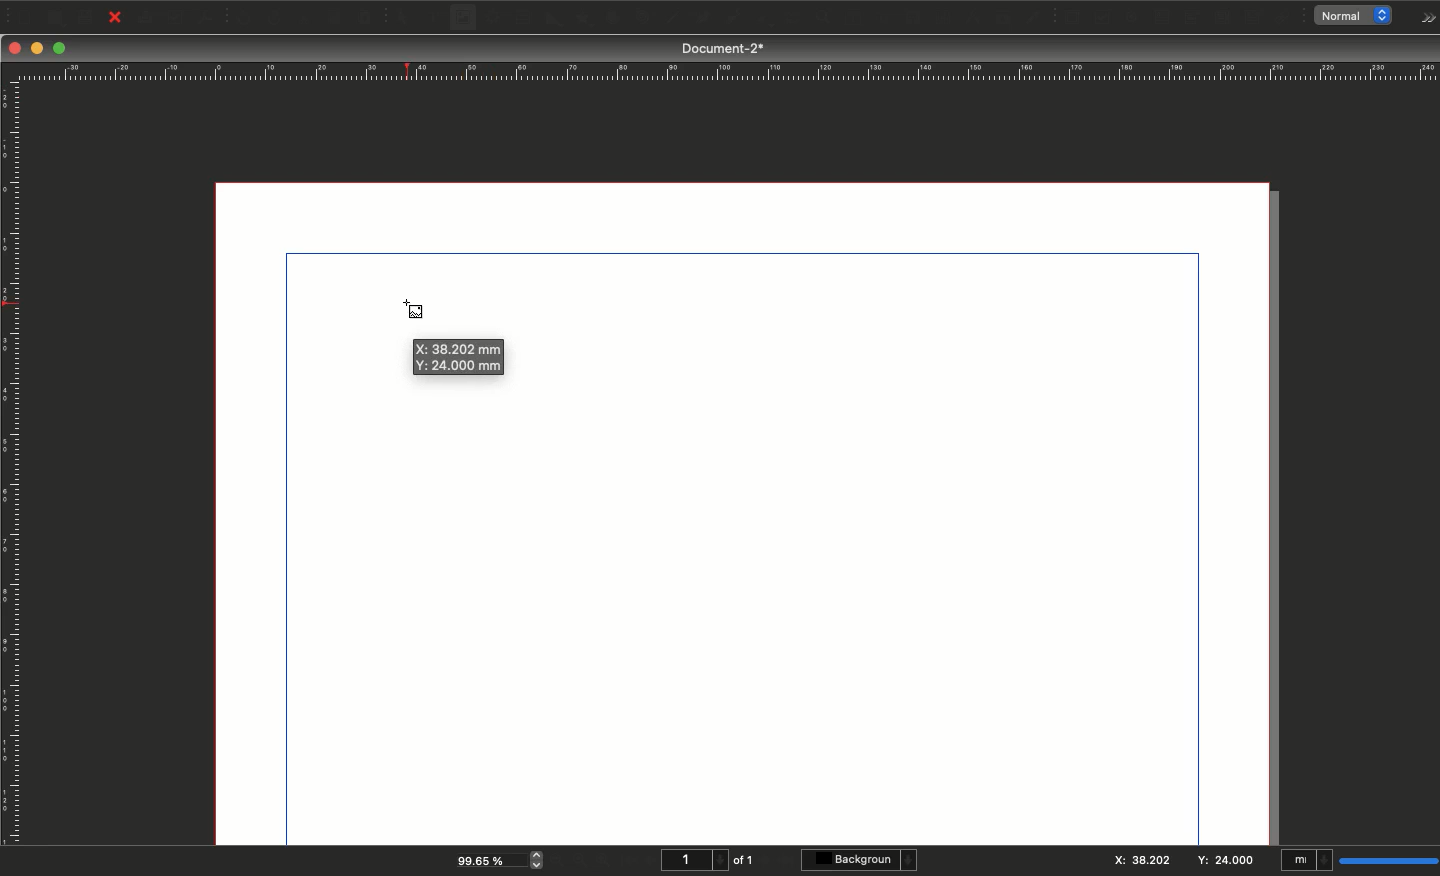  Describe the element at coordinates (177, 21) in the screenshot. I see `Preflight verifier` at that location.